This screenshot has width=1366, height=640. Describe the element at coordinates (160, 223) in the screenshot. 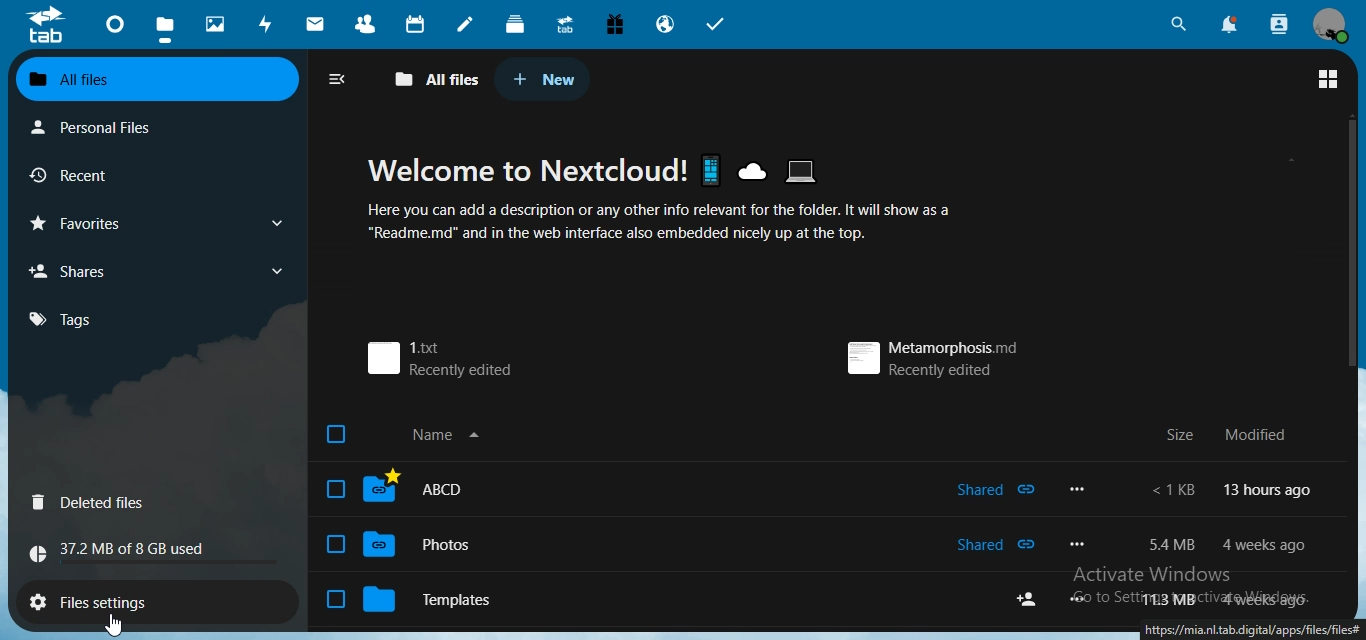

I see `favorites` at that location.